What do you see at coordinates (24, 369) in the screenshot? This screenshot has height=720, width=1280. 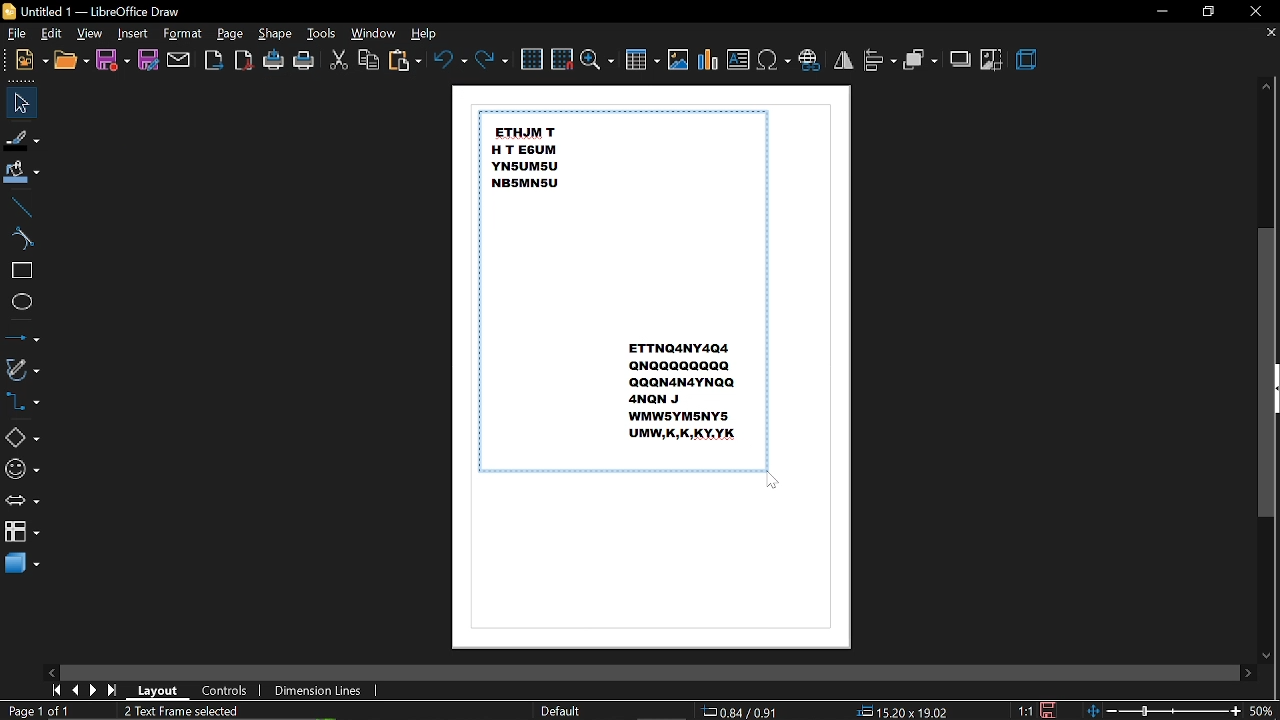 I see `curves and polygons` at bounding box center [24, 369].